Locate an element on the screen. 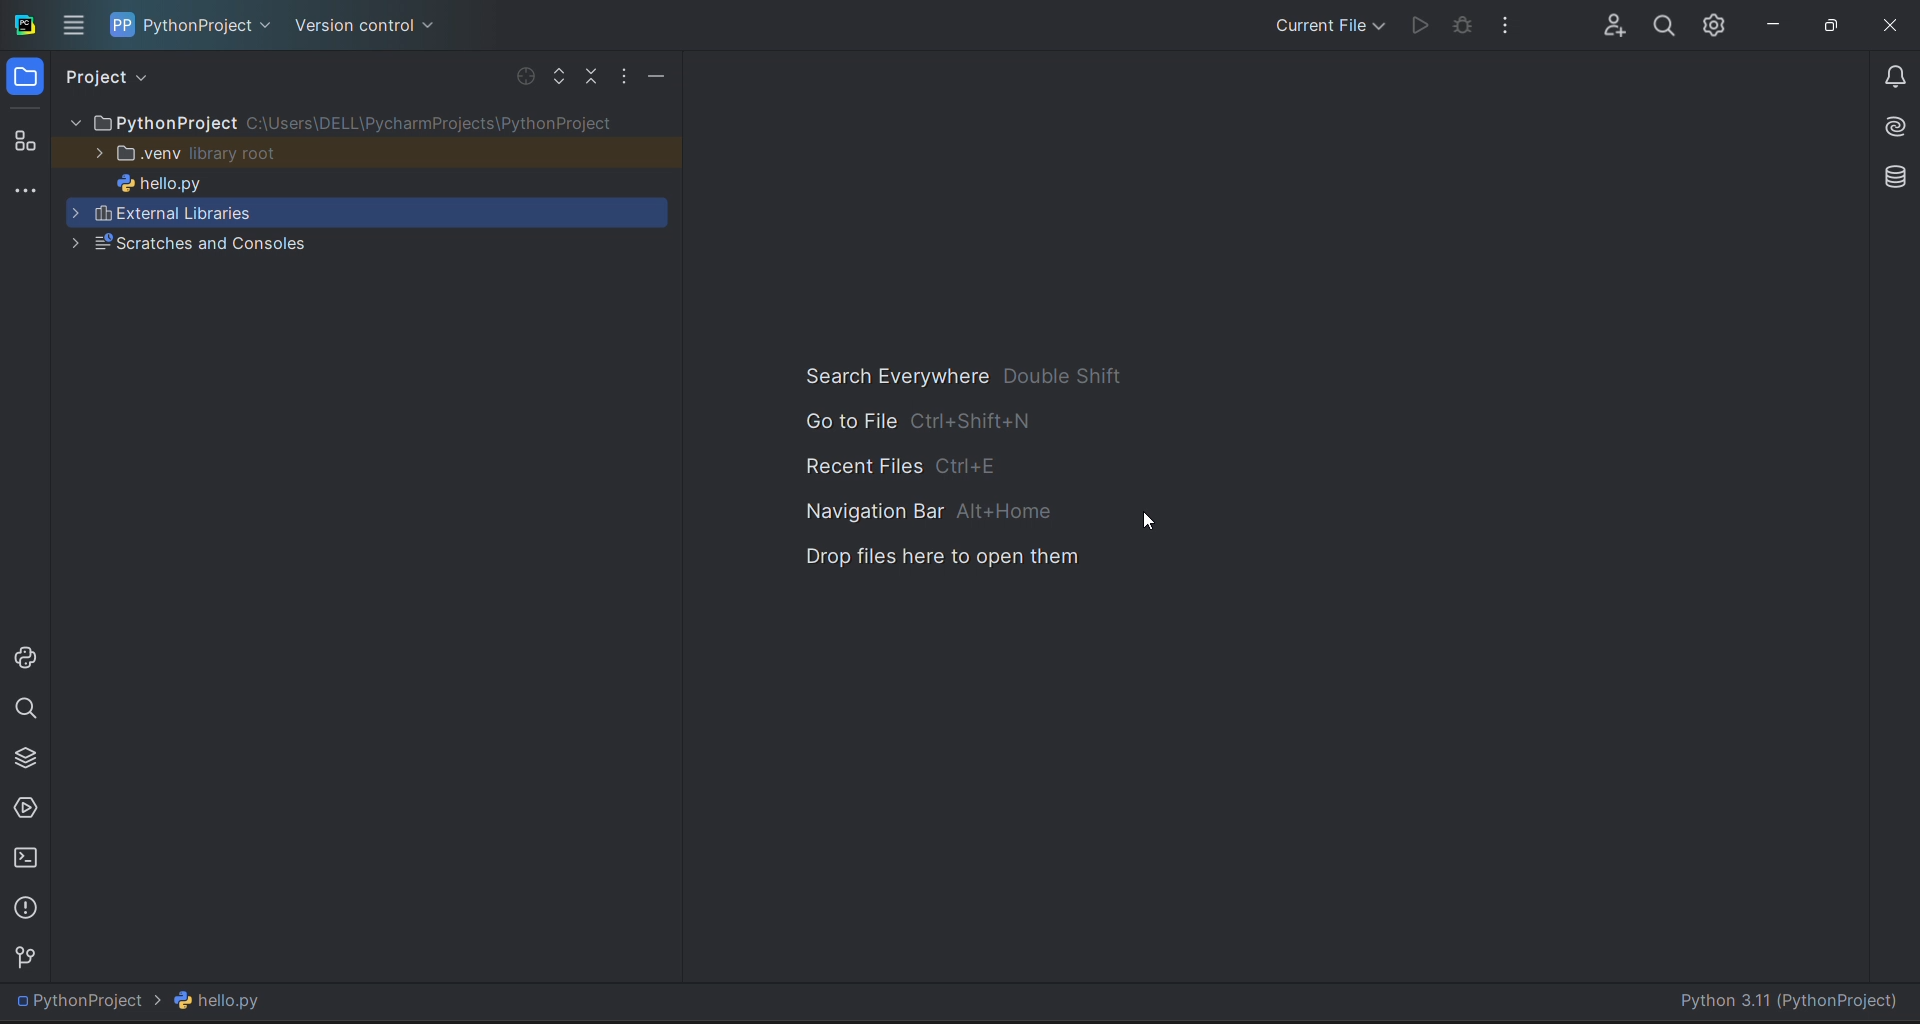 This screenshot has height=1024, width=1920. options is located at coordinates (623, 75).